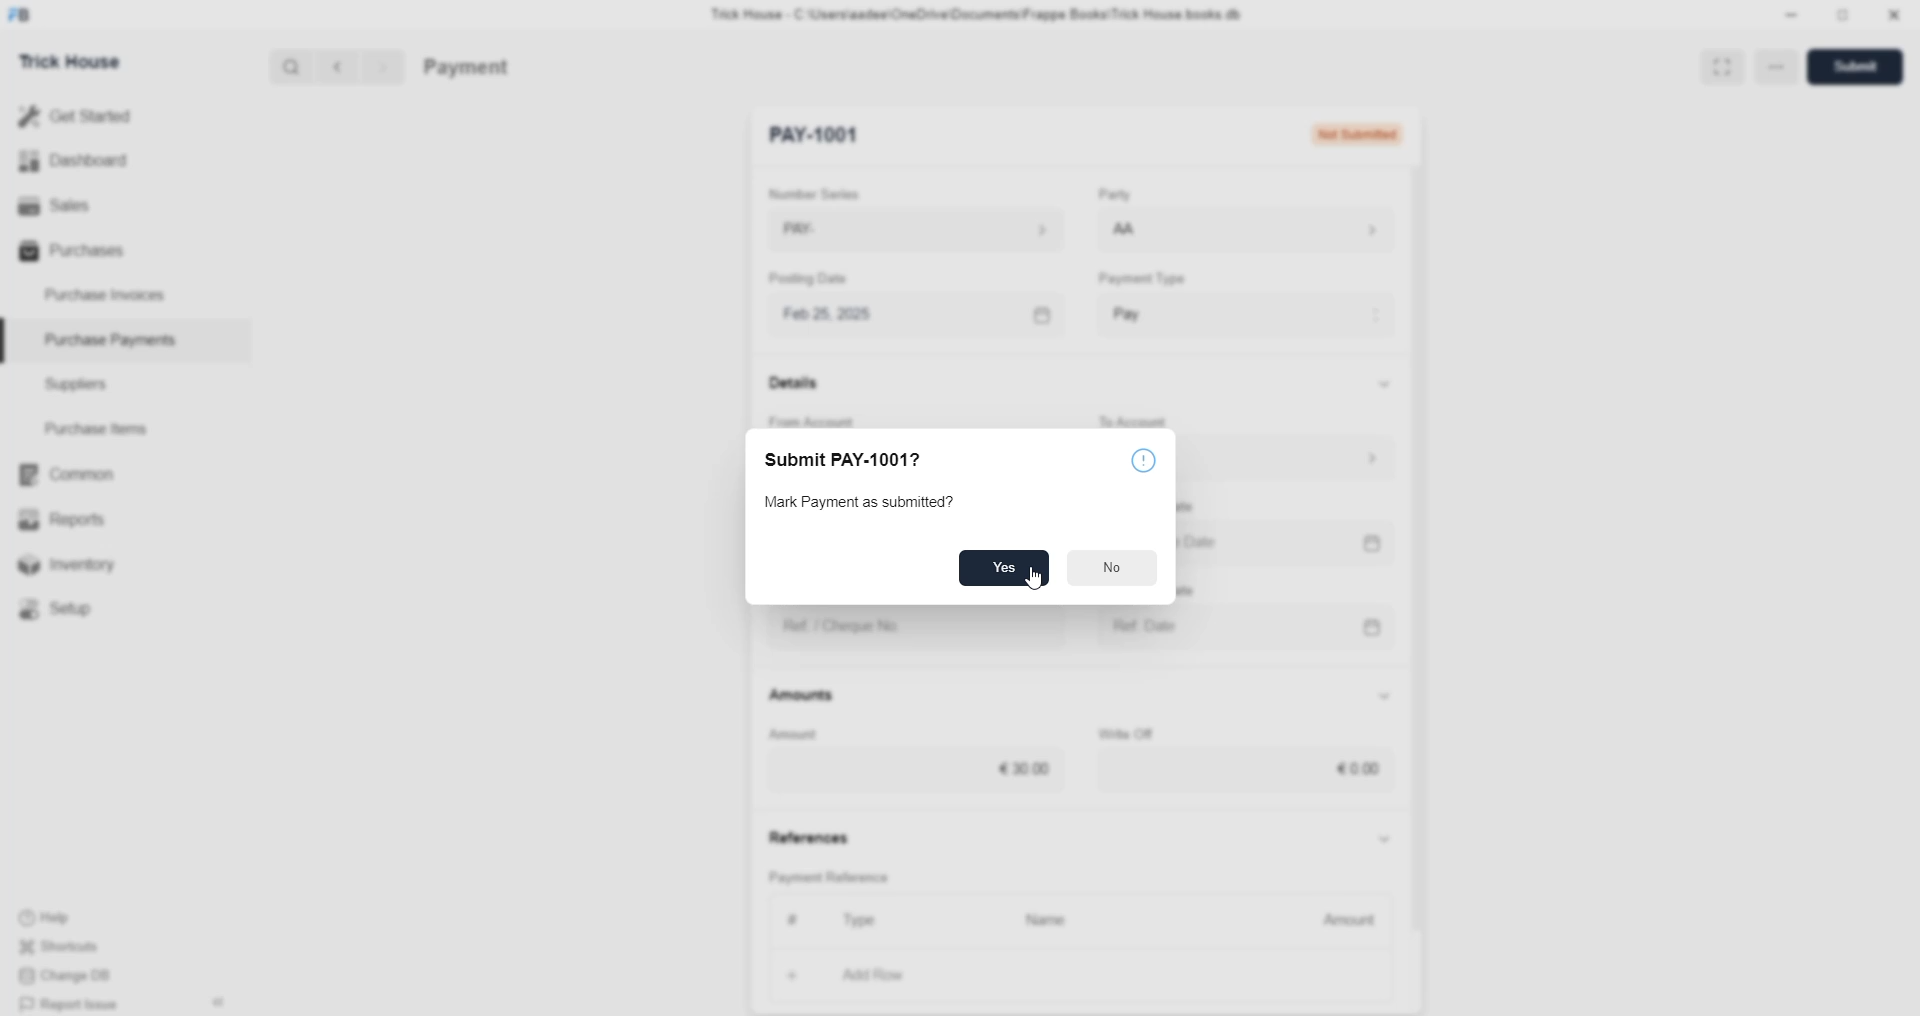 This screenshot has height=1016, width=1920. What do you see at coordinates (861, 627) in the screenshot?
I see `Ref. / Cheque No.` at bounding box center [861, 627].